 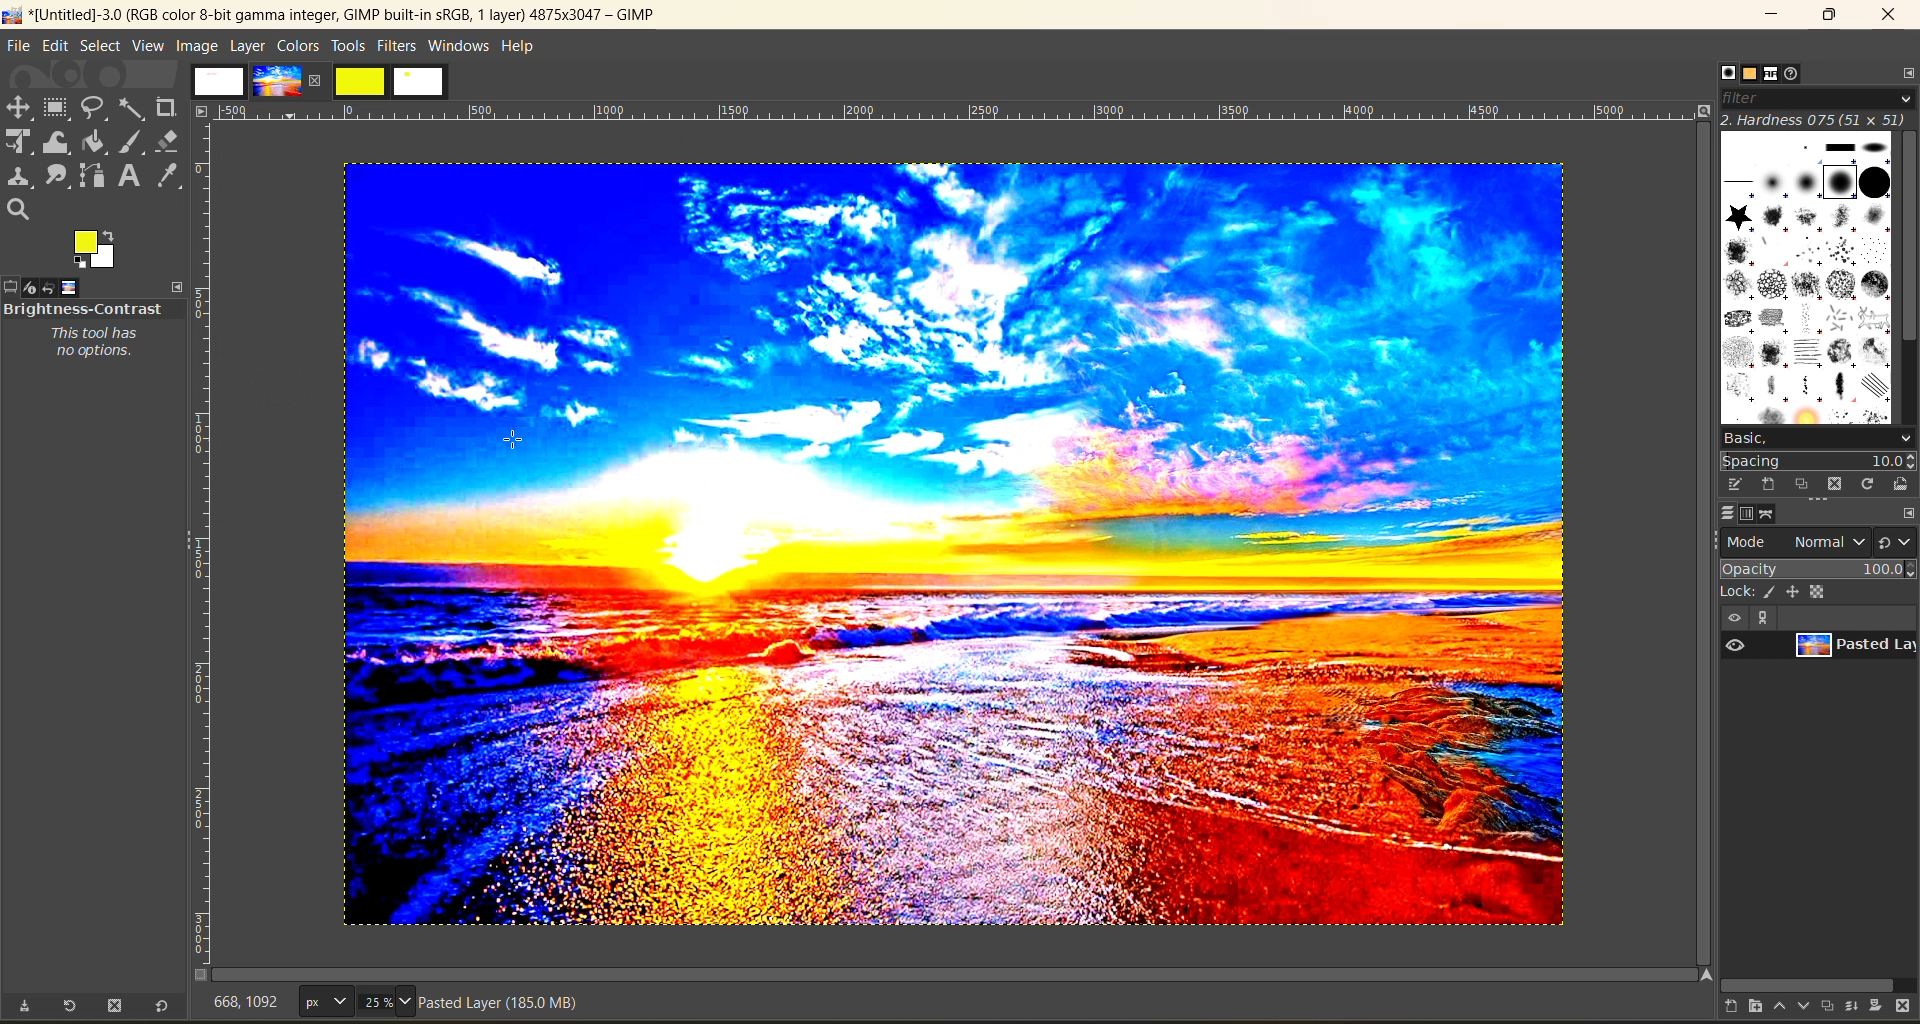 What do you see at coordinates (17, 48) in the screenshot?
I see `file` at bounding box center [17, 48].